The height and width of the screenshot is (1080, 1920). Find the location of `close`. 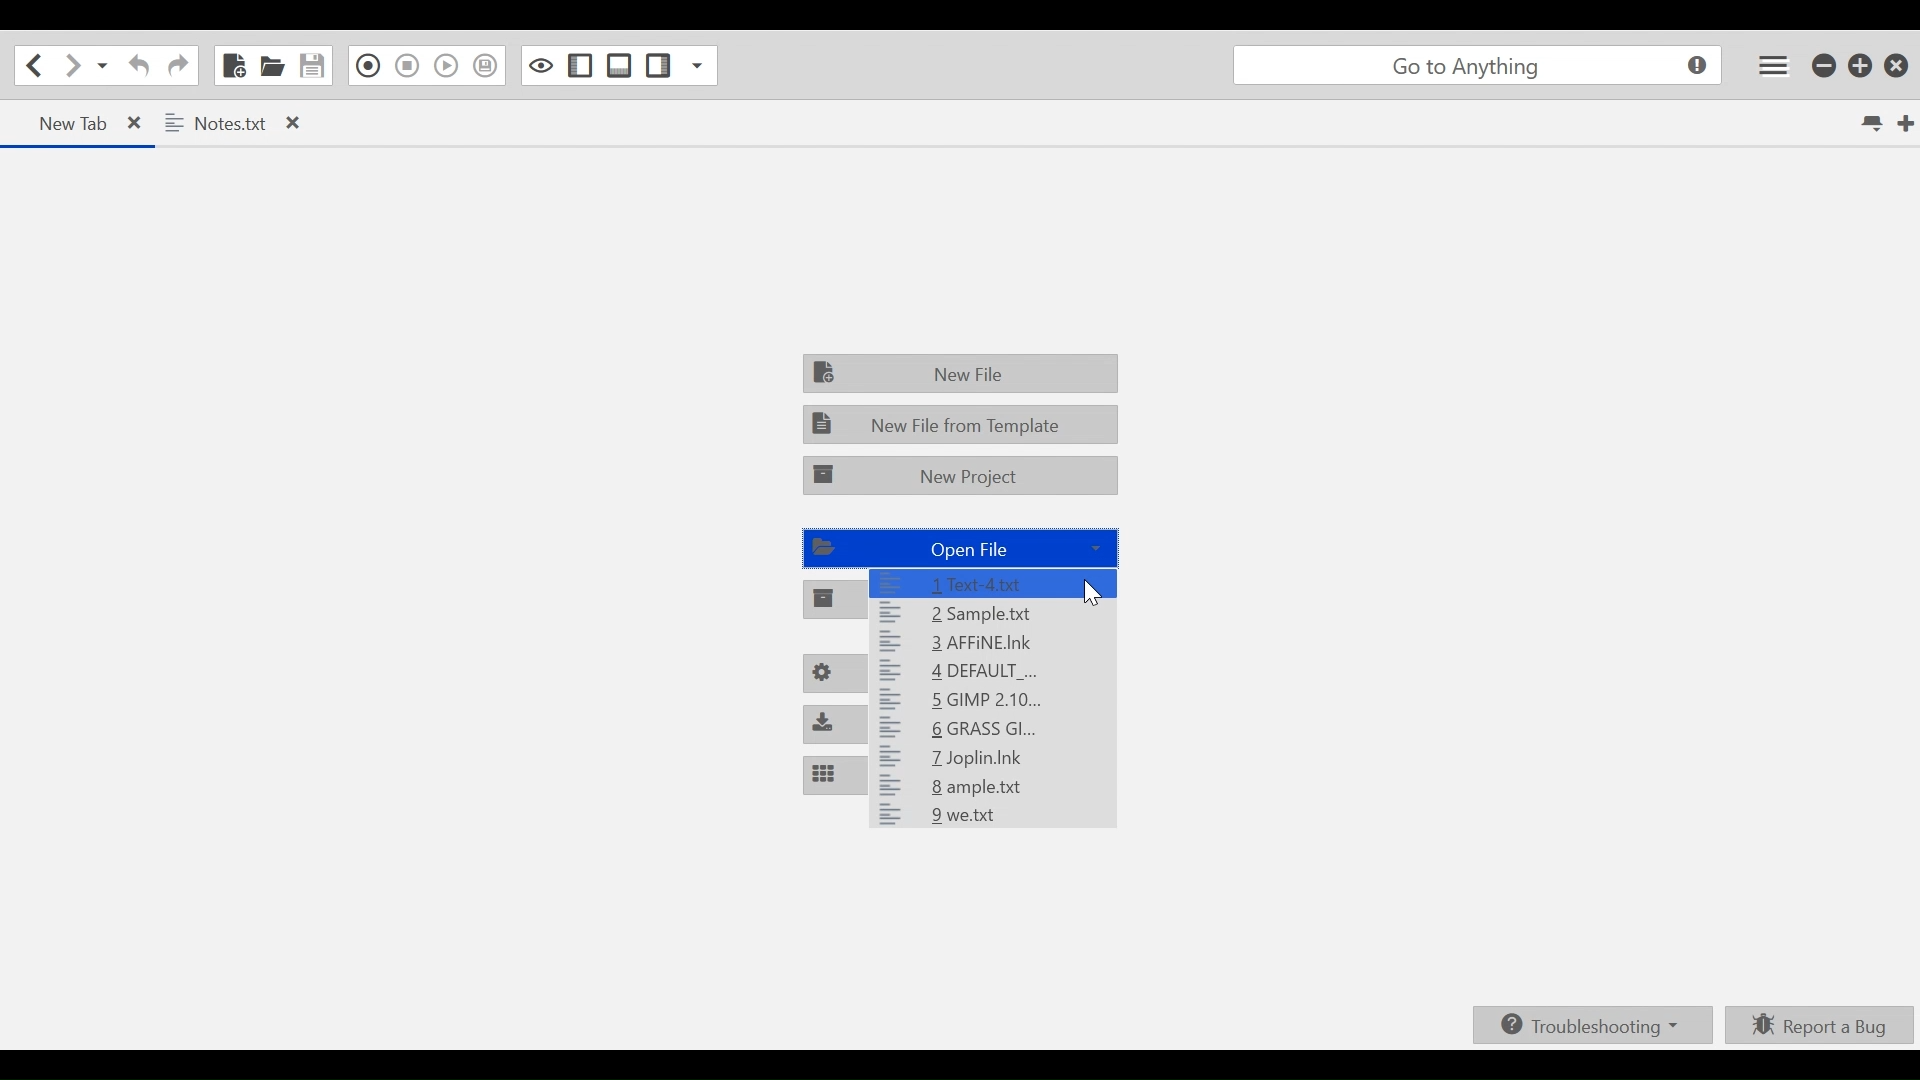

close is located at coordinates (296, 124).